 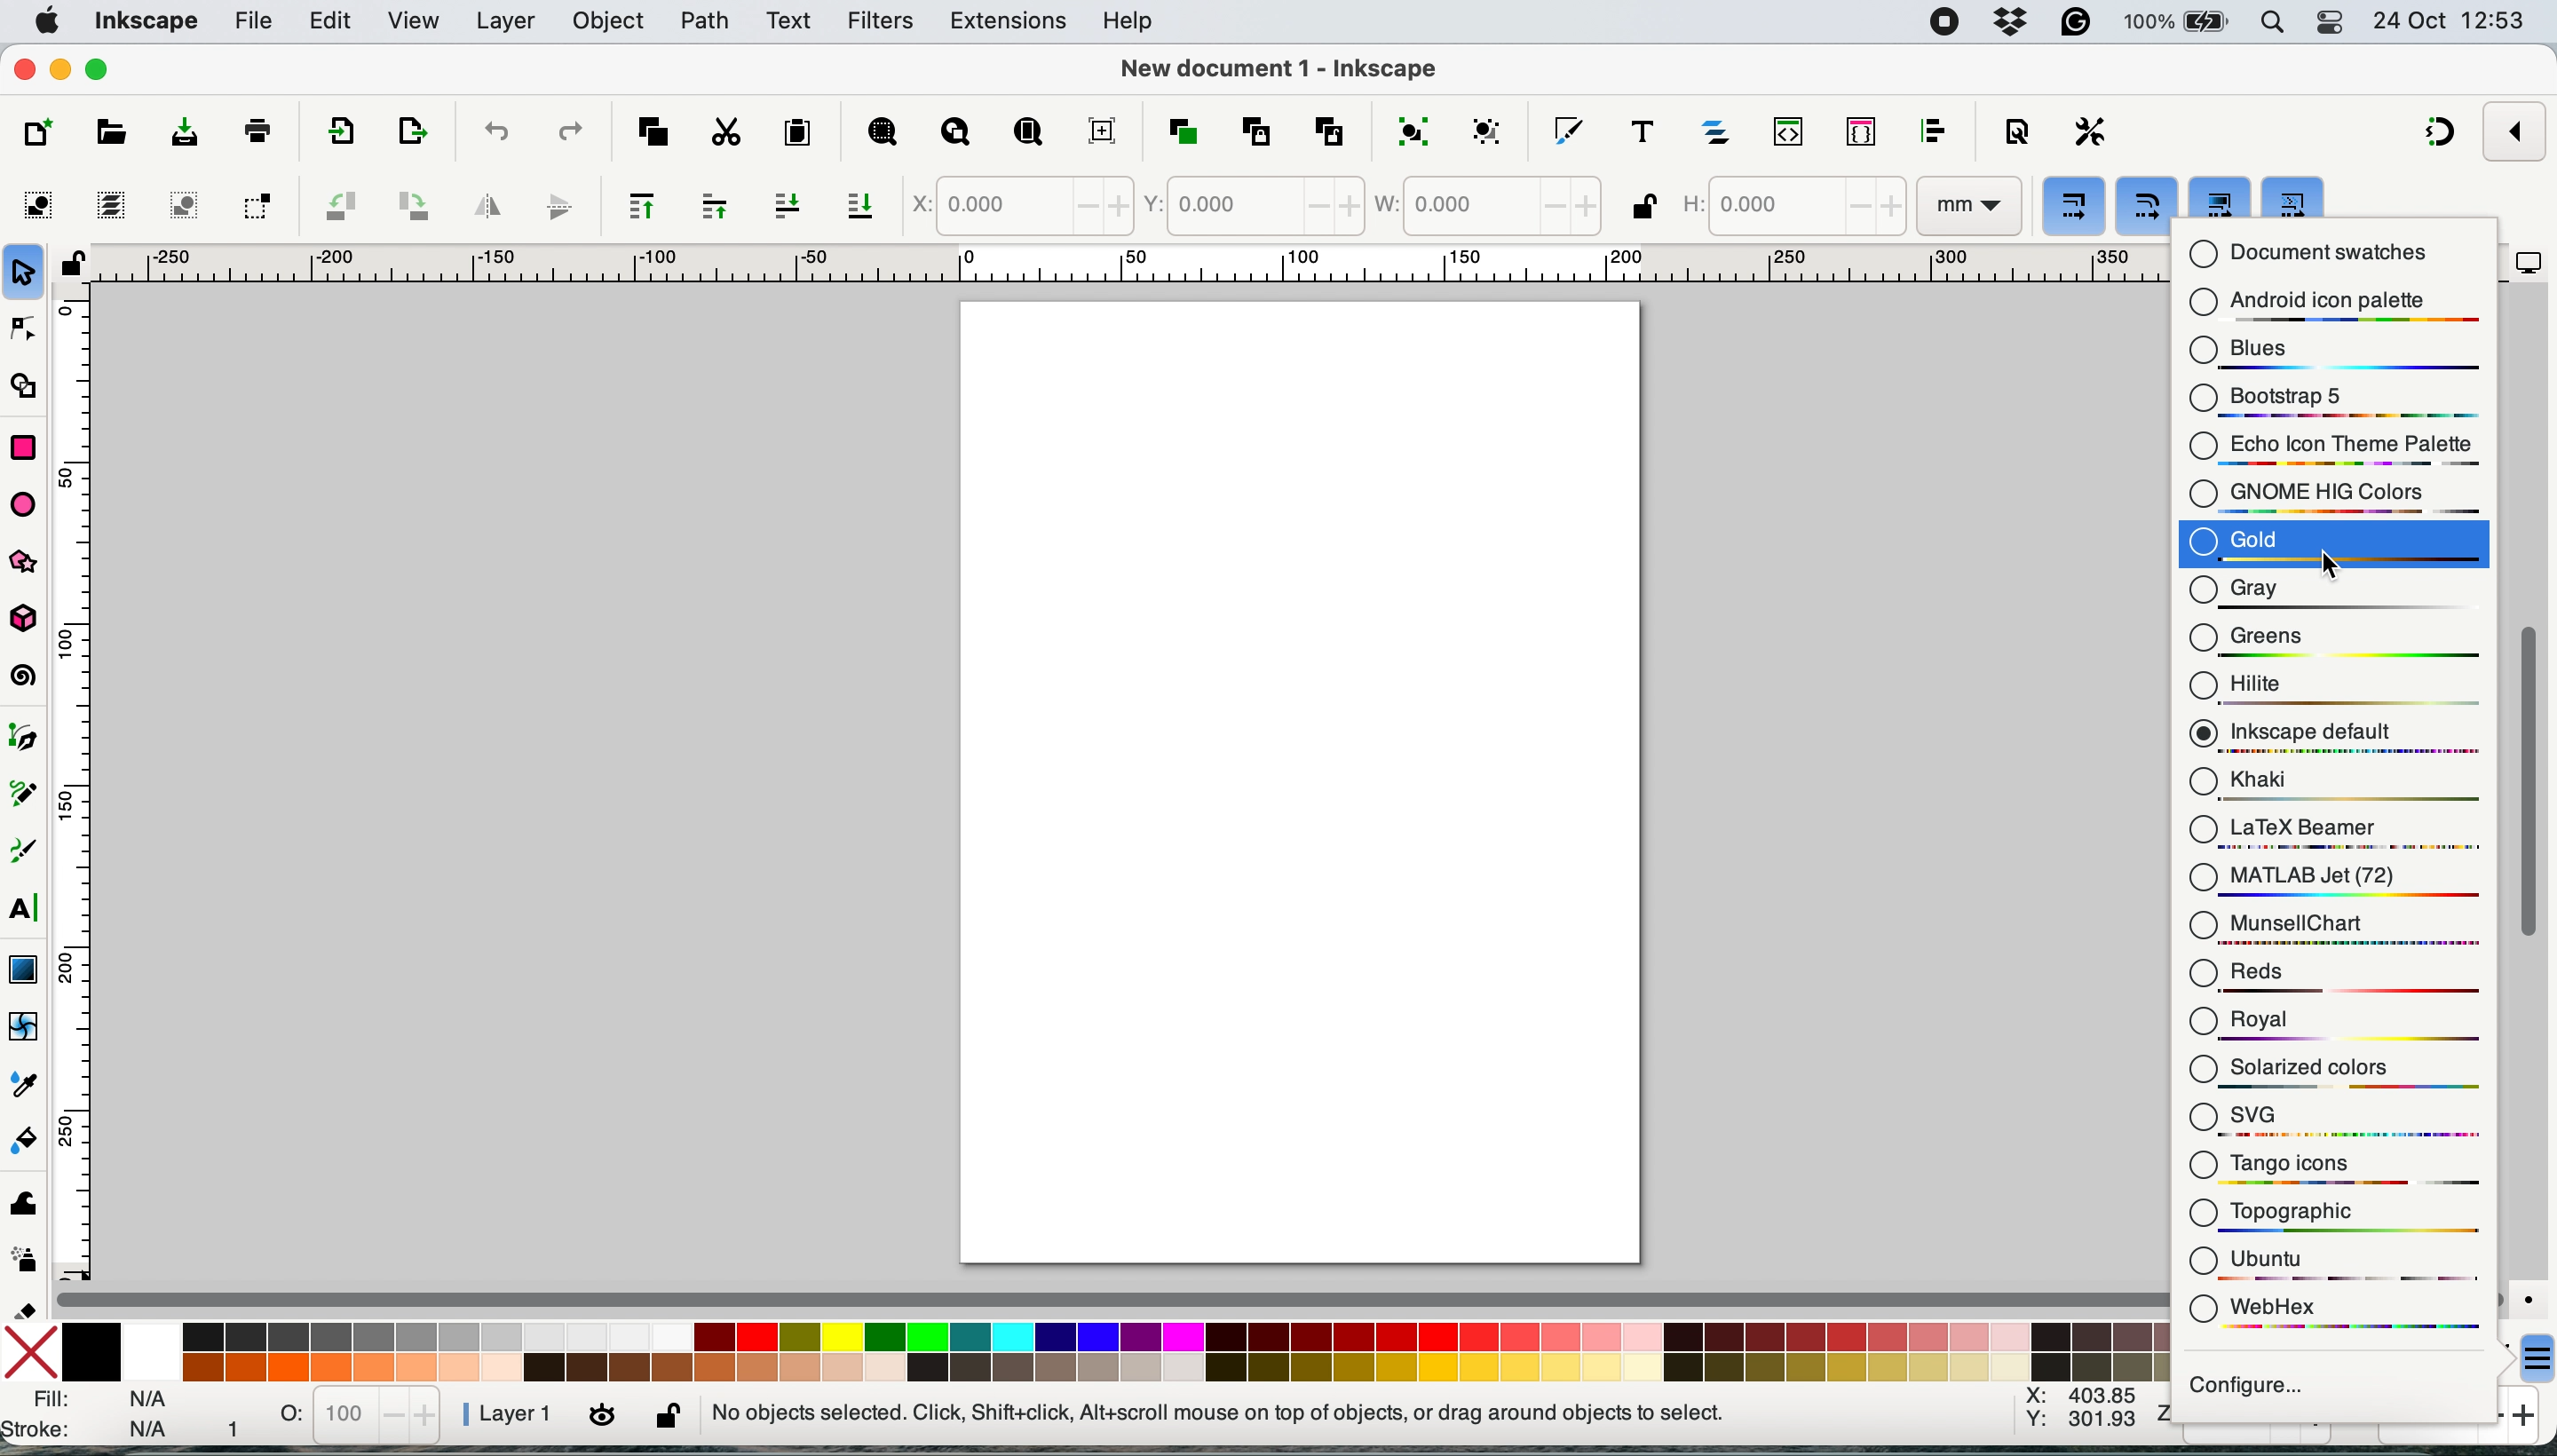 What do you see at coordinates (568, 133) in the screenshot?
I see `redo` at bounding box center [568, 133].